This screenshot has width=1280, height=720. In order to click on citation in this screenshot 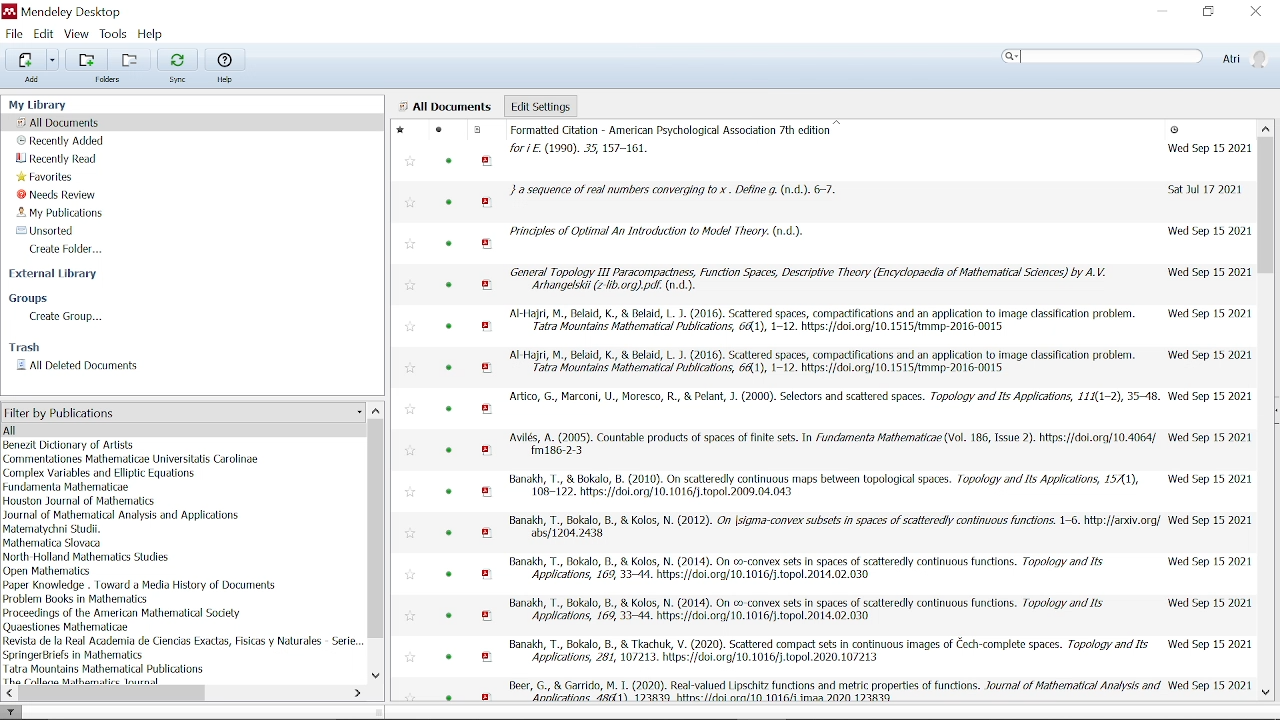, I will do `click(806, 571)`.